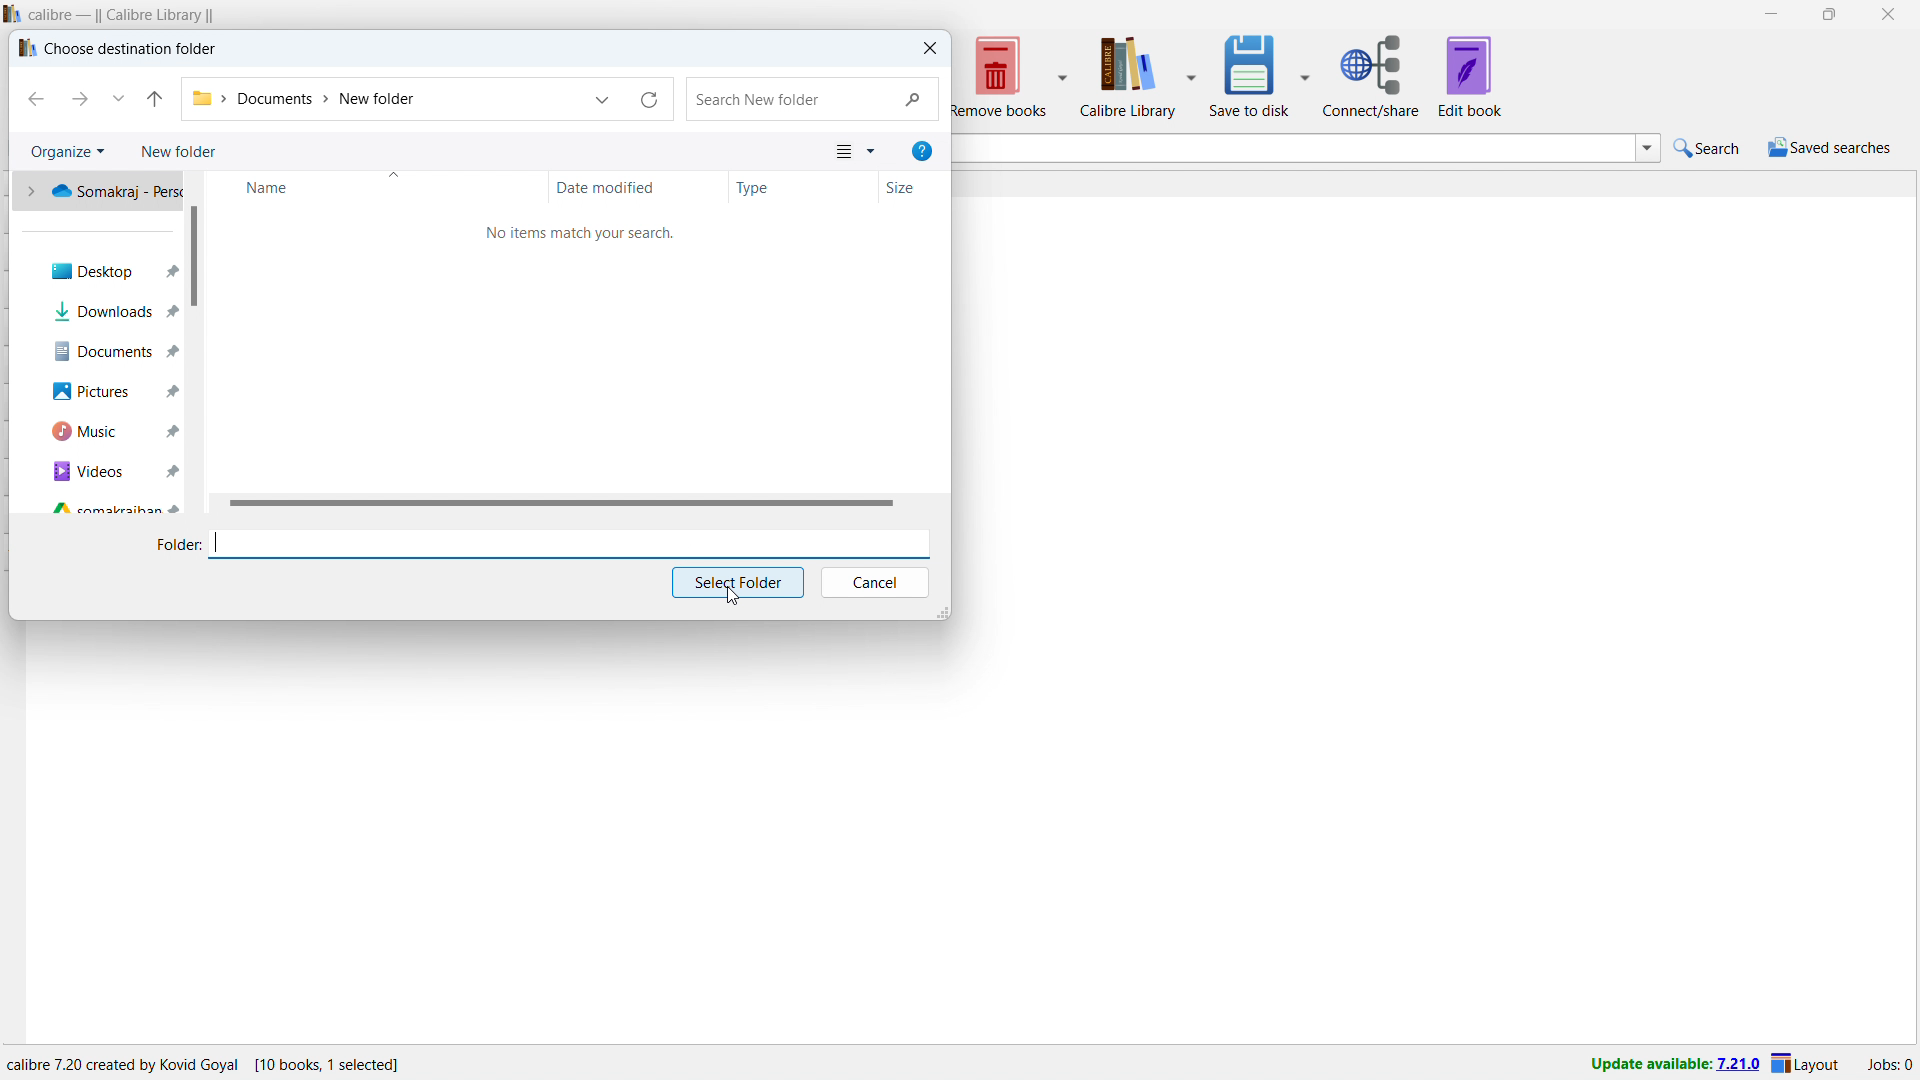  I want to click on remove books, so click(1003, 74).